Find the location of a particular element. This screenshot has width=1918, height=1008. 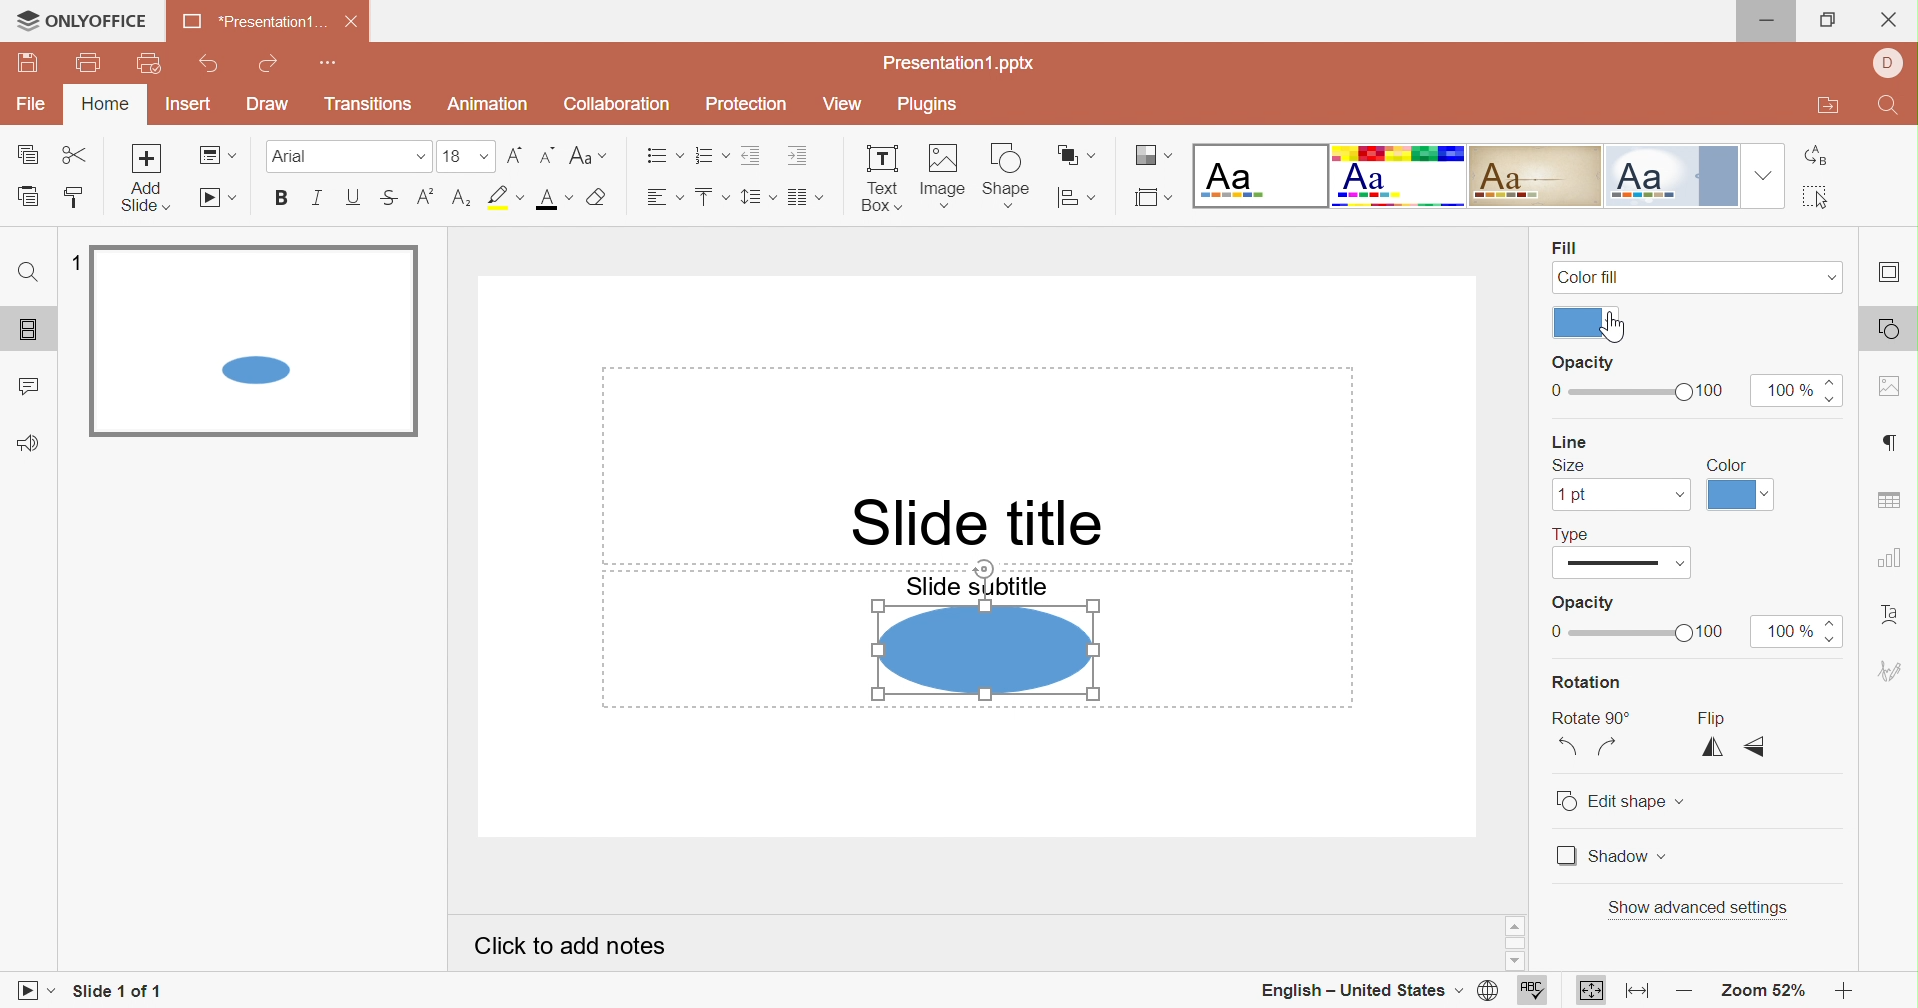

Add Slide is located at coordinates (150, 176).